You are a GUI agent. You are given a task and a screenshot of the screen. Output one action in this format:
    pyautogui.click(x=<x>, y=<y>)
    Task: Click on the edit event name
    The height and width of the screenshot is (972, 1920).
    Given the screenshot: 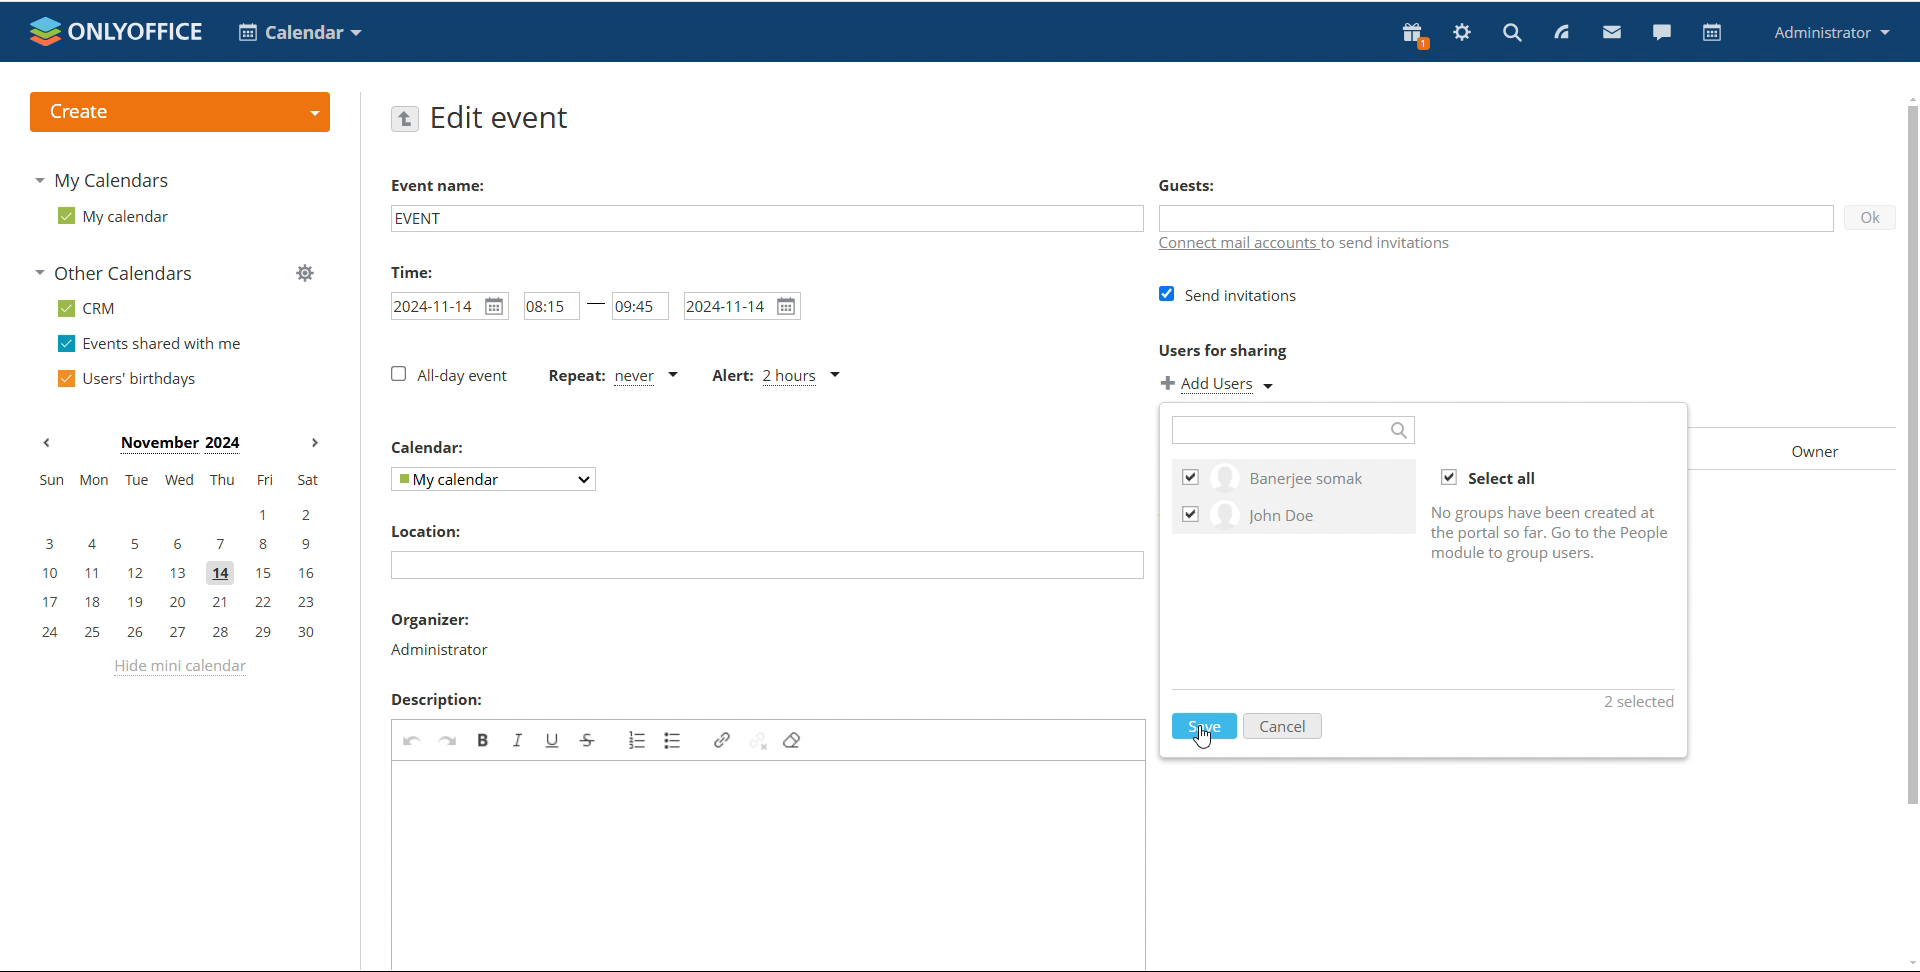 What is the action you would take?
    pyautogui.click(x=767, y=217)
    